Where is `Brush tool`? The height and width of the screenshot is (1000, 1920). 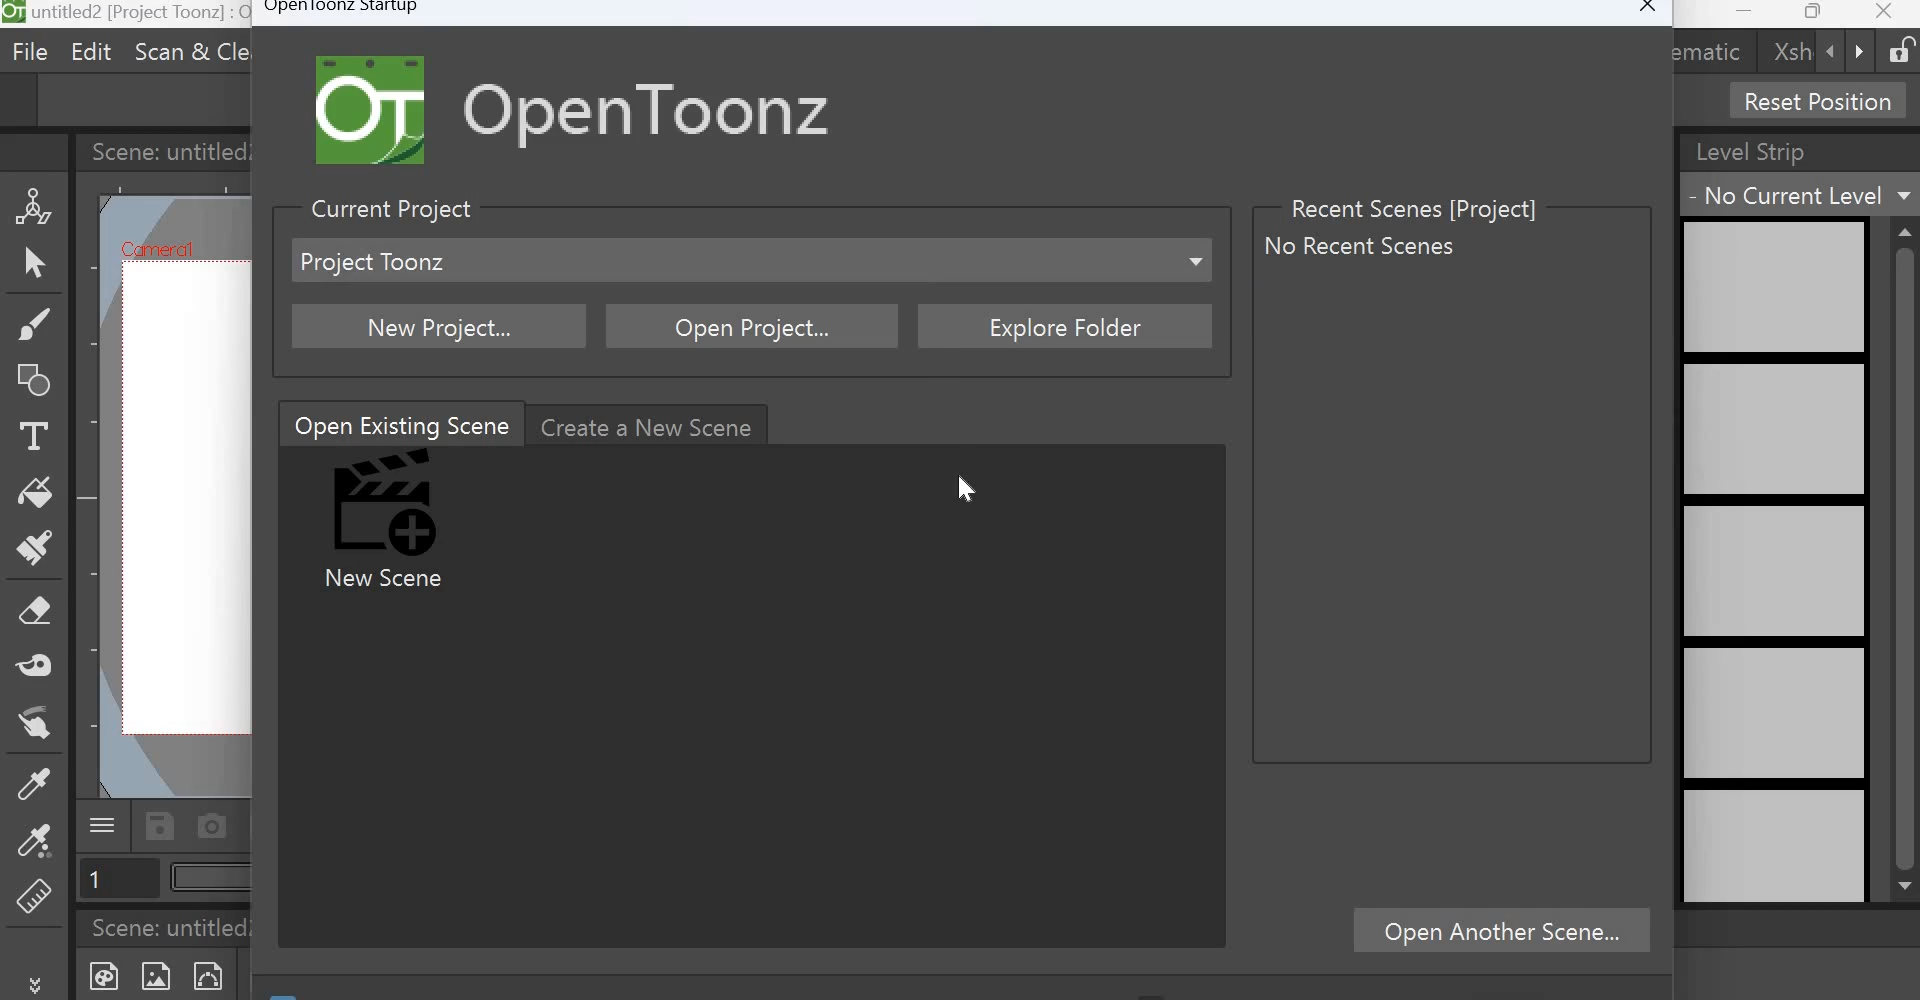
Brush tool is located at coordinates (33, 324).